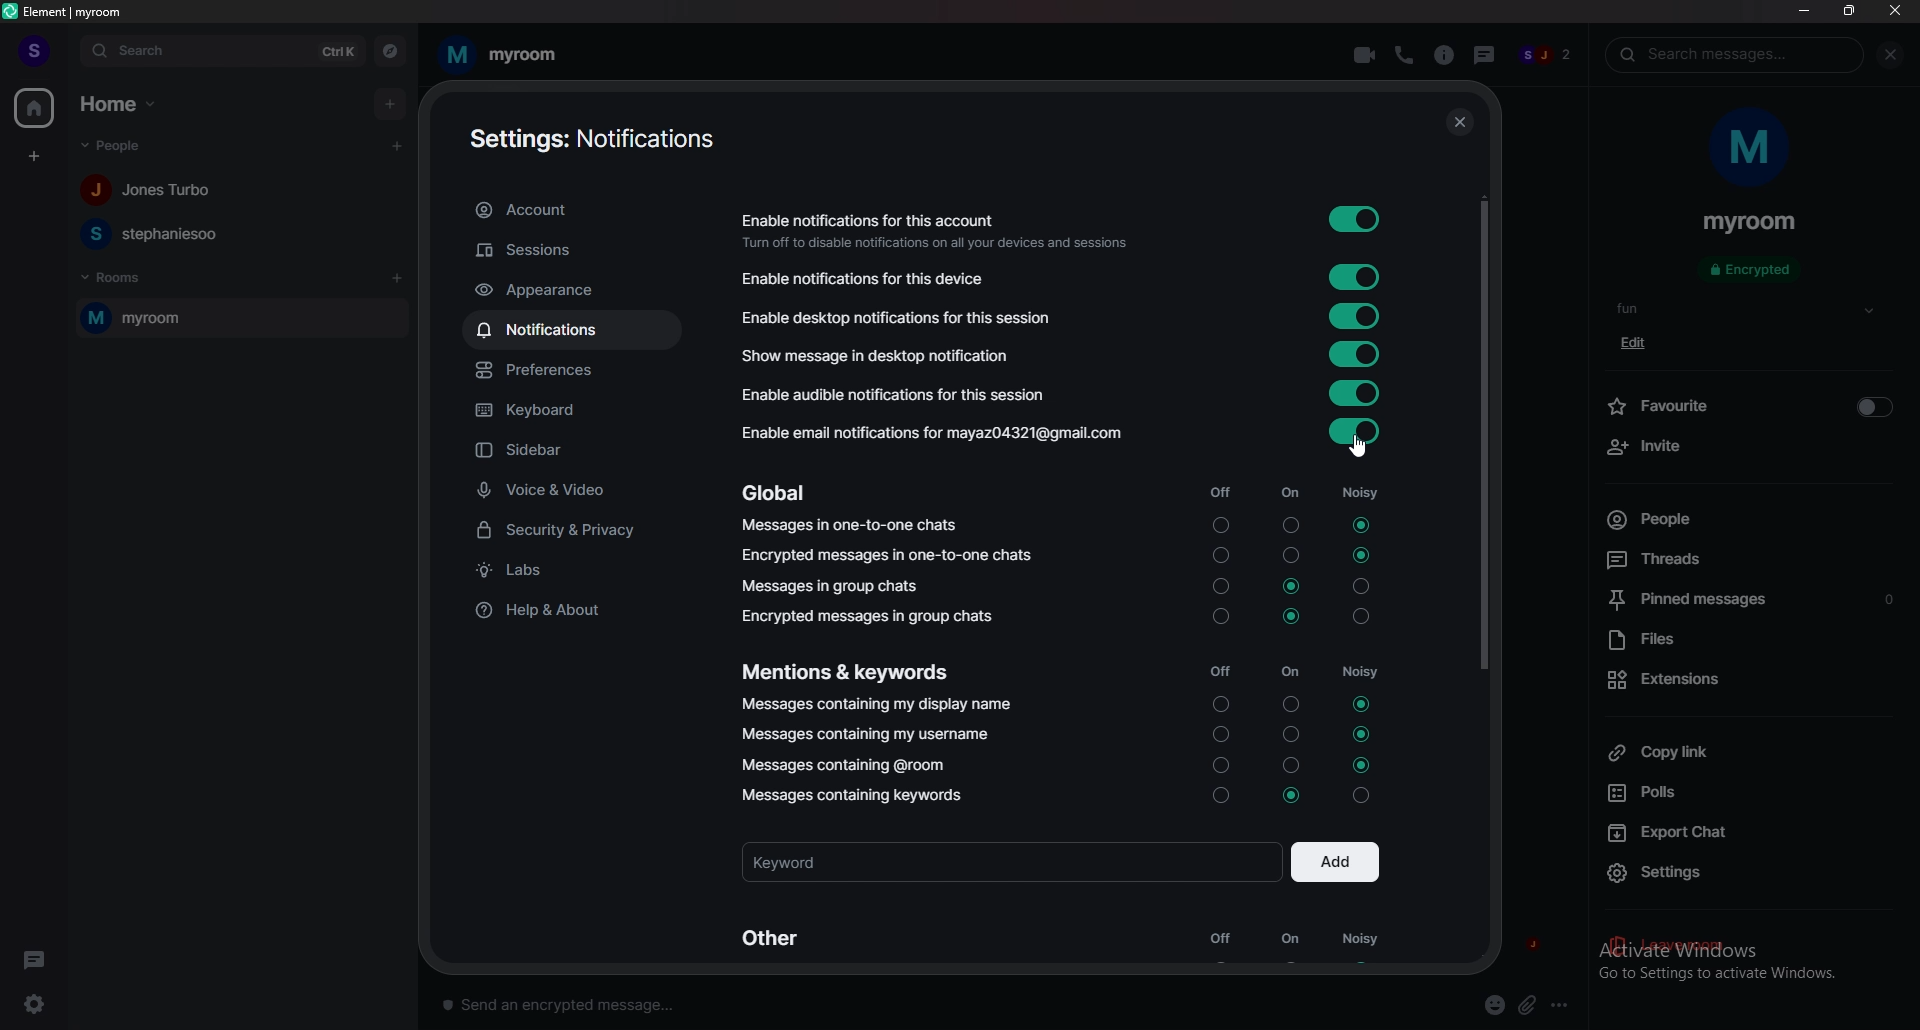  What do you see at coordinates (1291, 942) in the screenshot?
I see `on` at bounding box center [1291, 942].